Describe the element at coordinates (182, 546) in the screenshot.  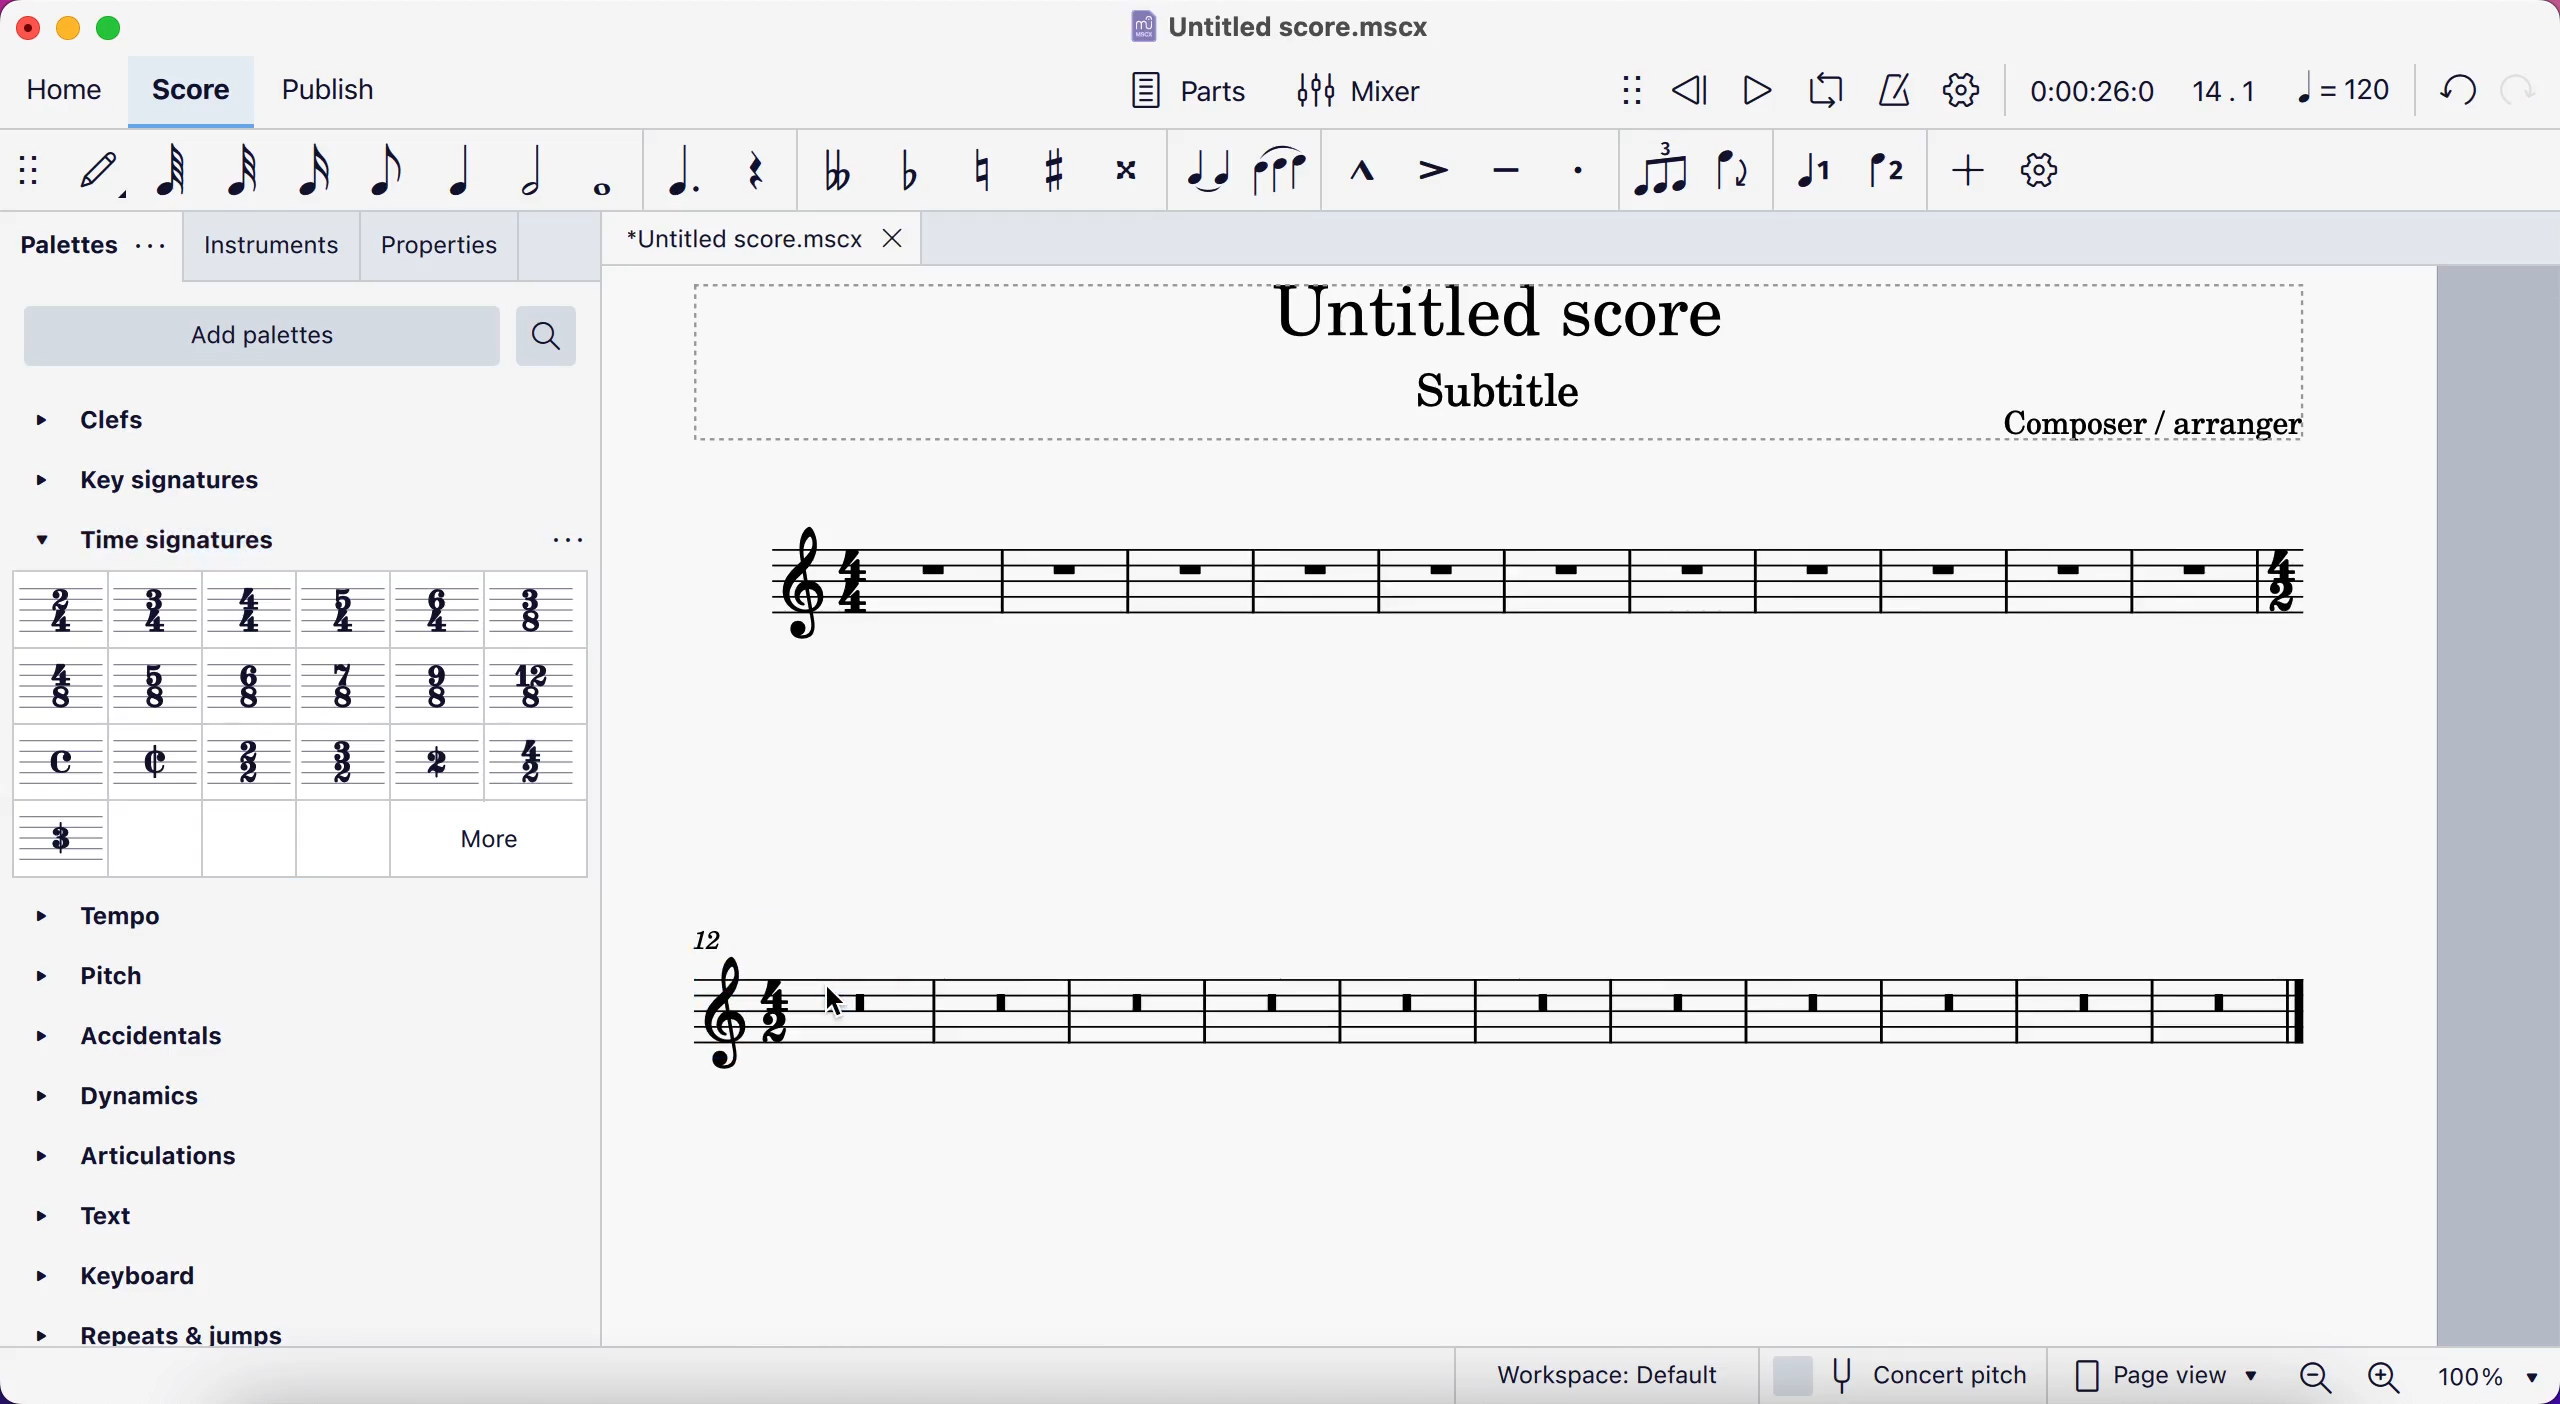
I see `time signatures` at that location.